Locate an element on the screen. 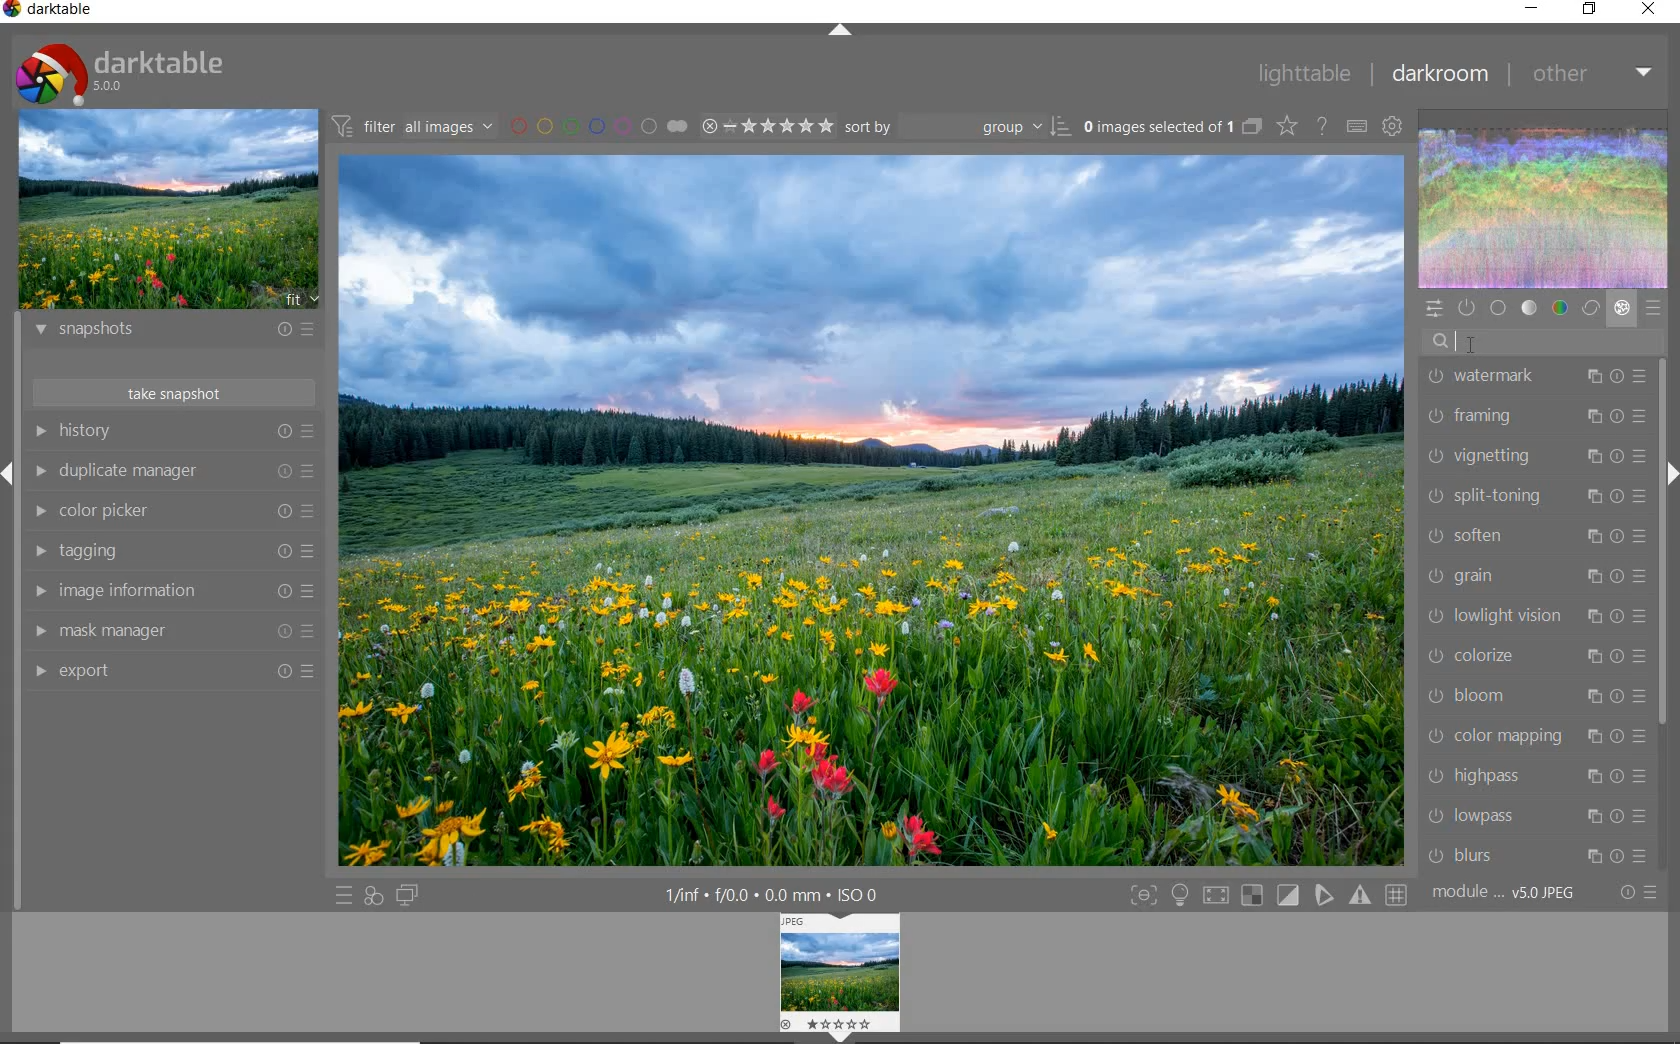  lowlight vision is located at coordinates (1529, 617).